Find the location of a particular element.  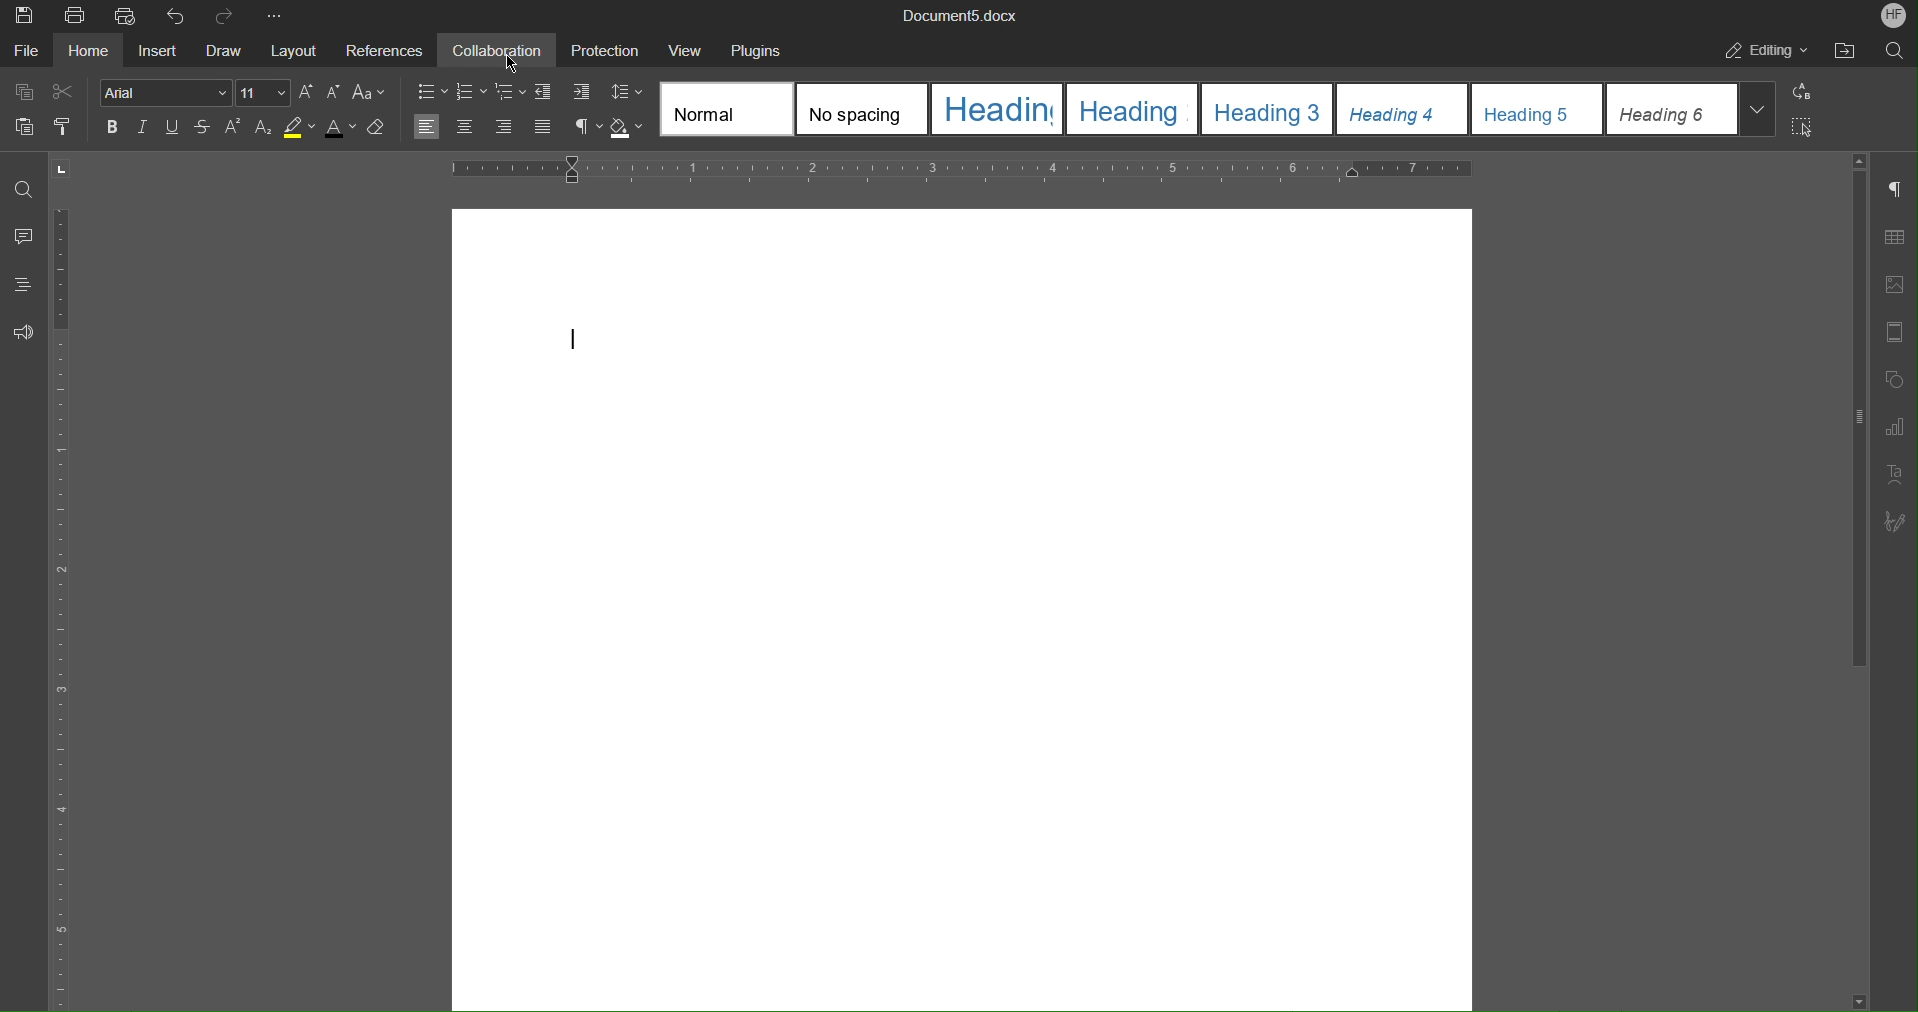

Text Case Settings is located at coordinates (369, 93).